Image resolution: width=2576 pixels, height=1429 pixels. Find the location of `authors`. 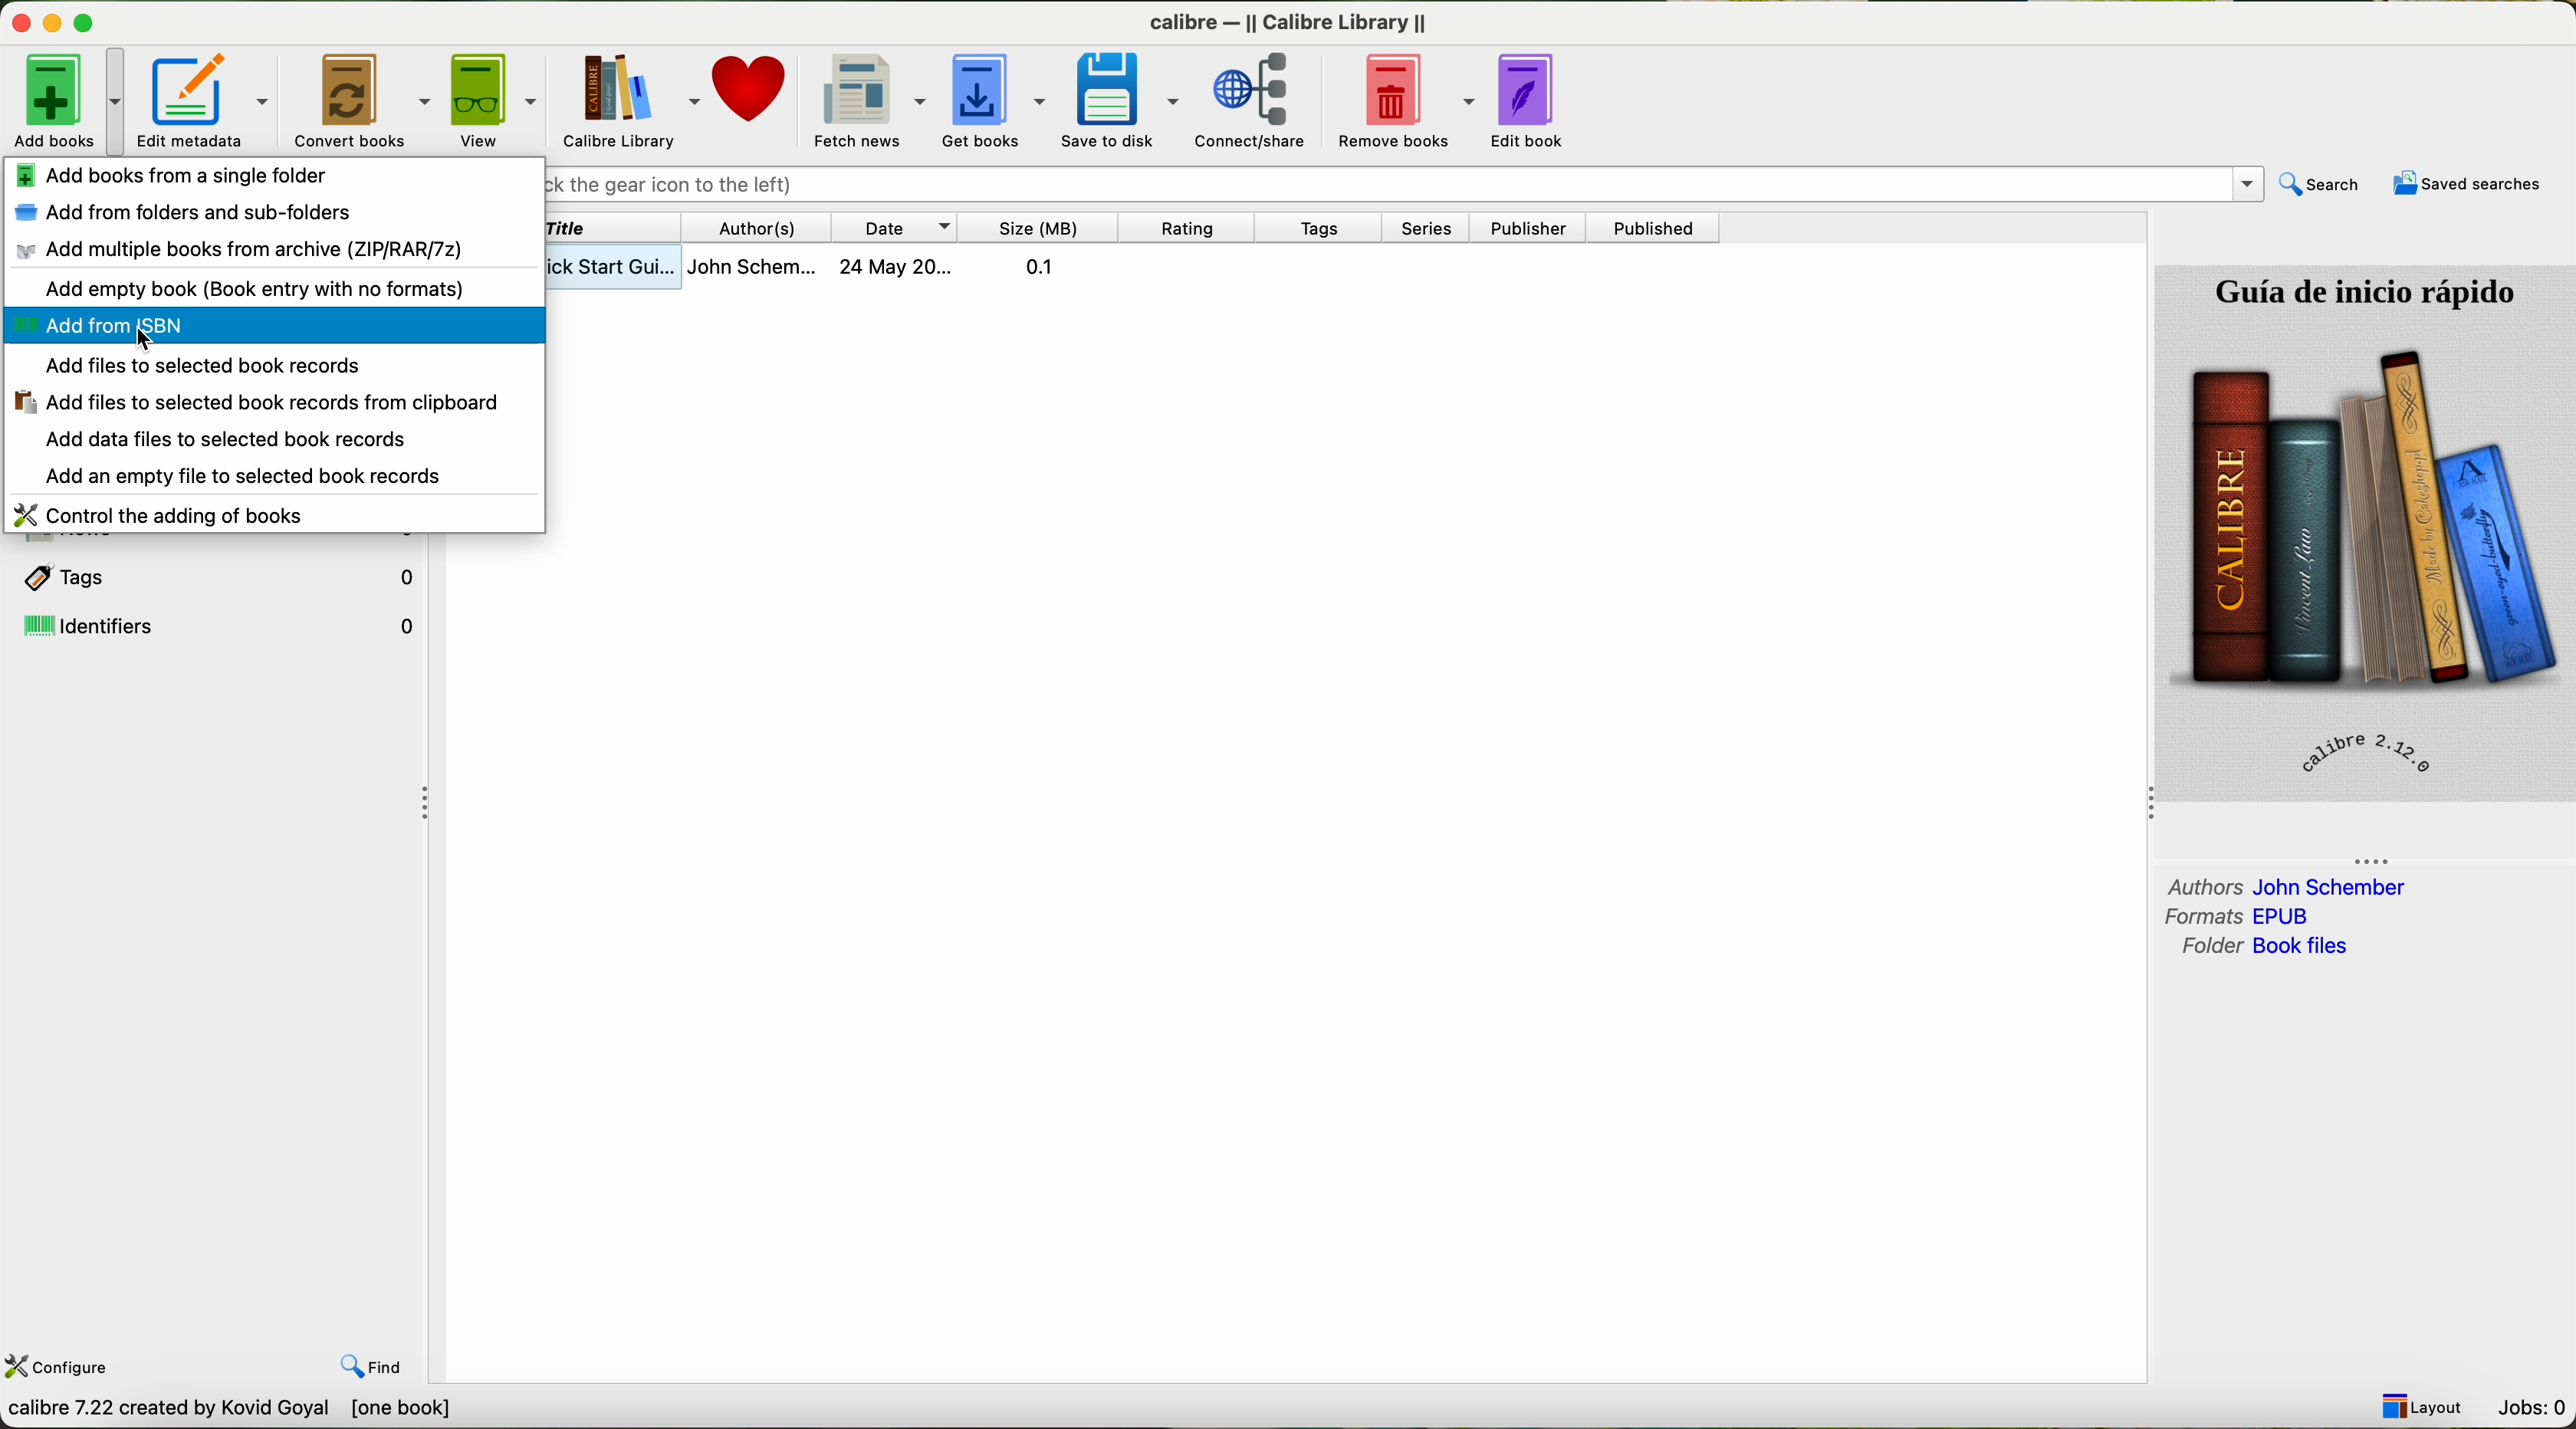

authors is located at coordinates (753, 226).